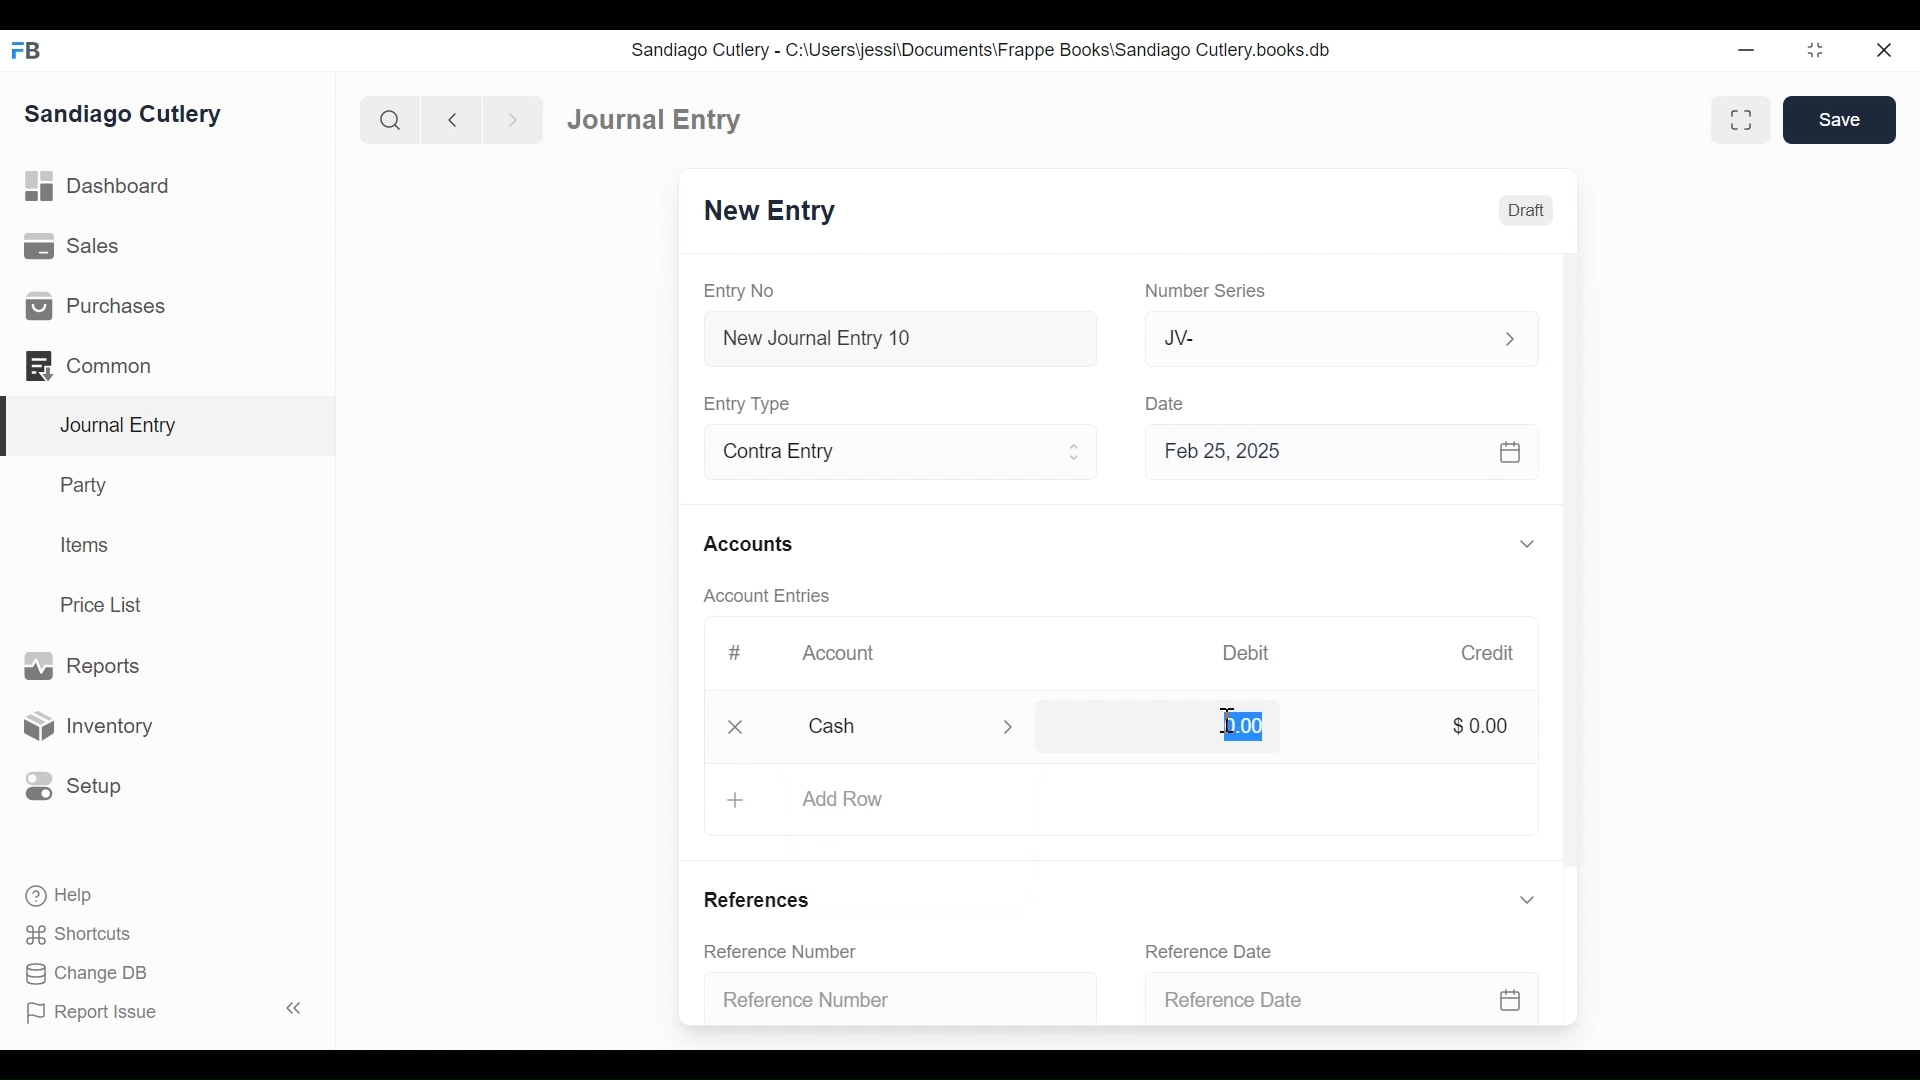 The height and width of the screenshot is (1080, 1920). I want to click on Sales, so click(70, 248).